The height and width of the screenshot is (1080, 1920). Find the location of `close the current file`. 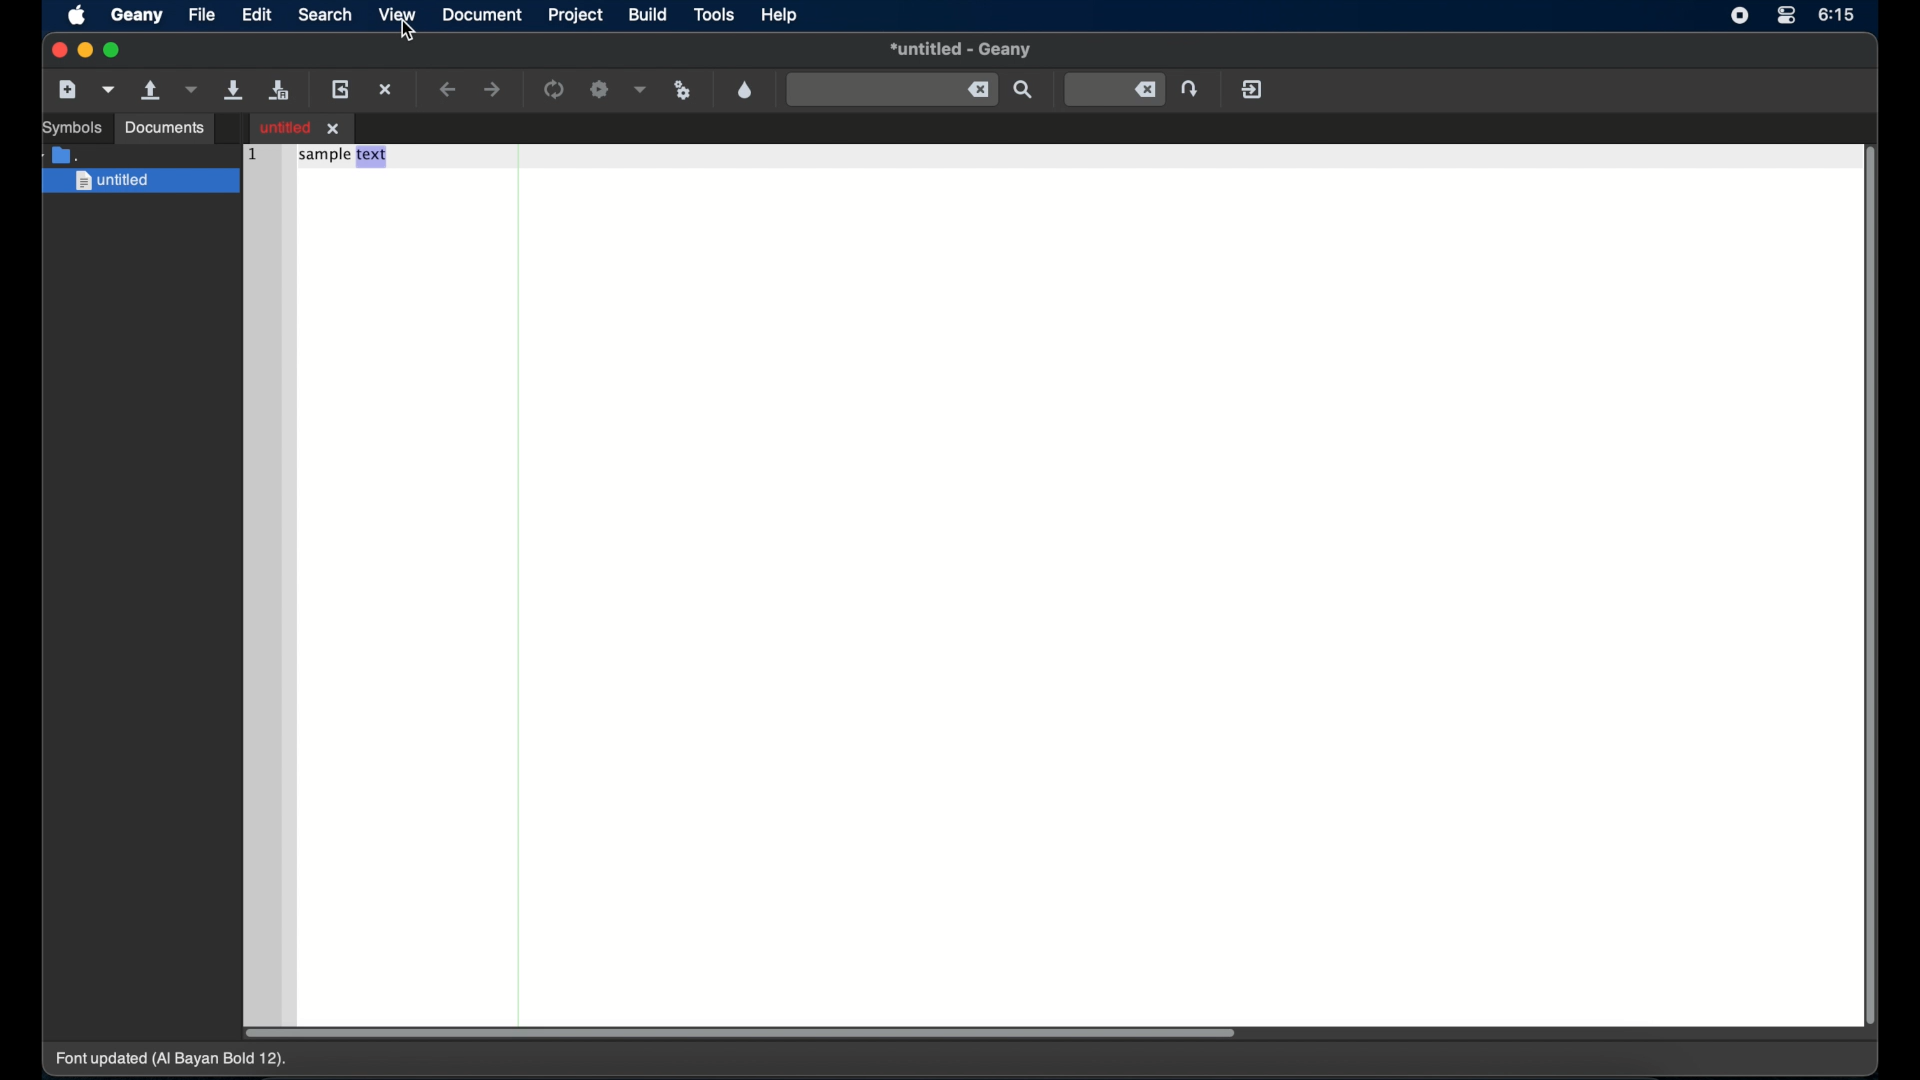

close the current file is located at coordinates (387, 91).